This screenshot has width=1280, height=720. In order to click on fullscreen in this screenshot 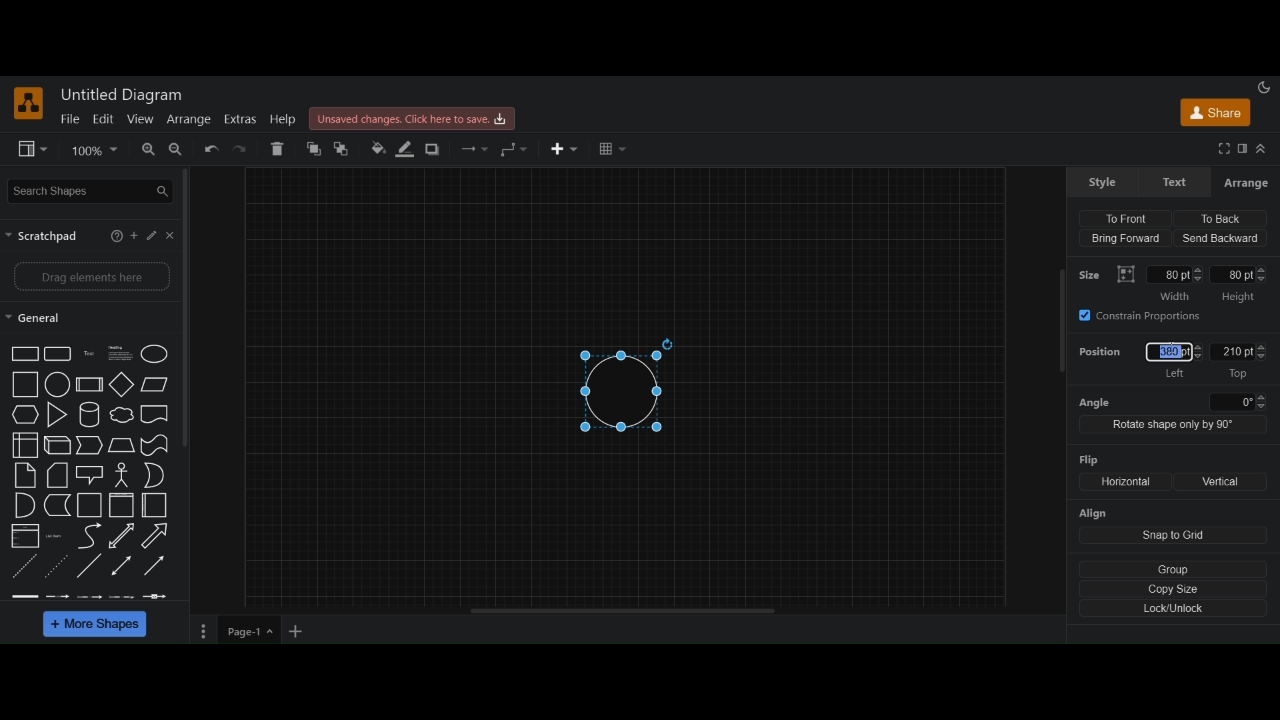, I will do `click(1222, 149)`.